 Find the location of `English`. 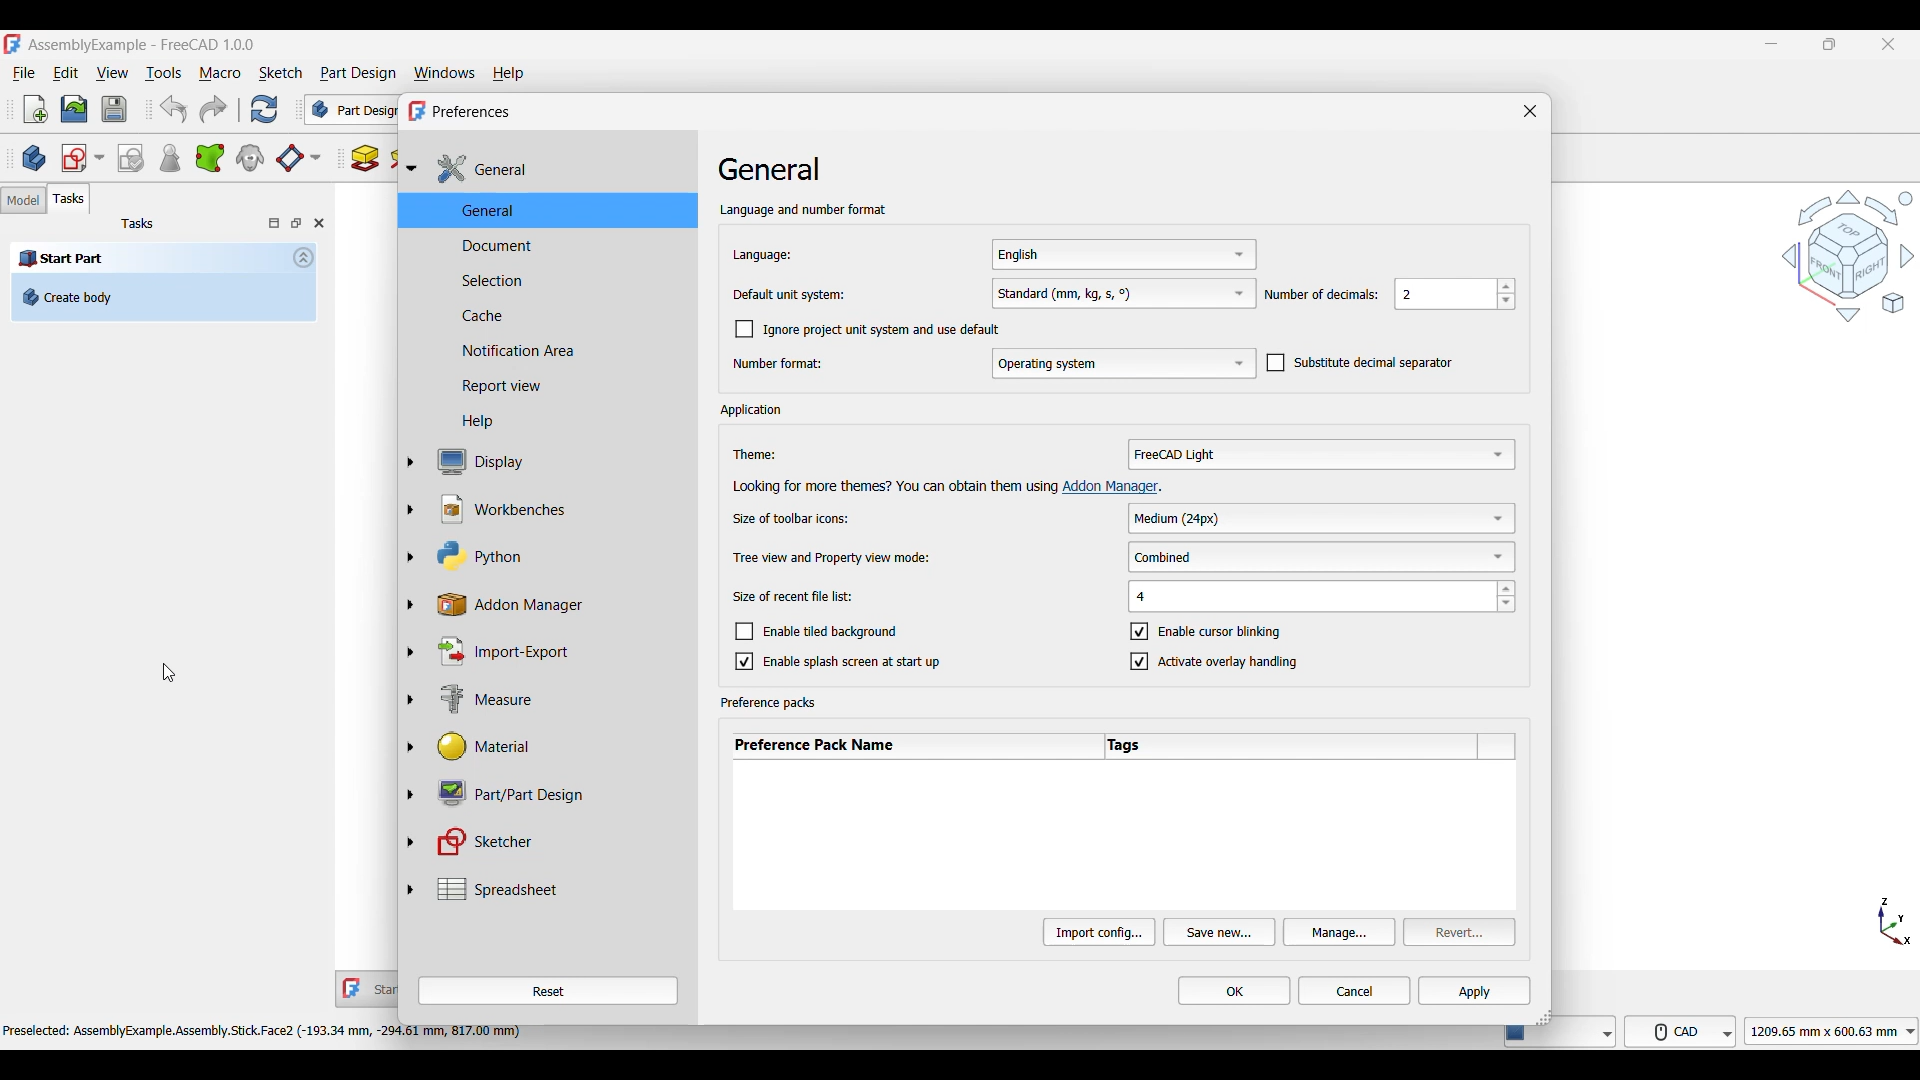

English is located at coordinates (1121, 254).